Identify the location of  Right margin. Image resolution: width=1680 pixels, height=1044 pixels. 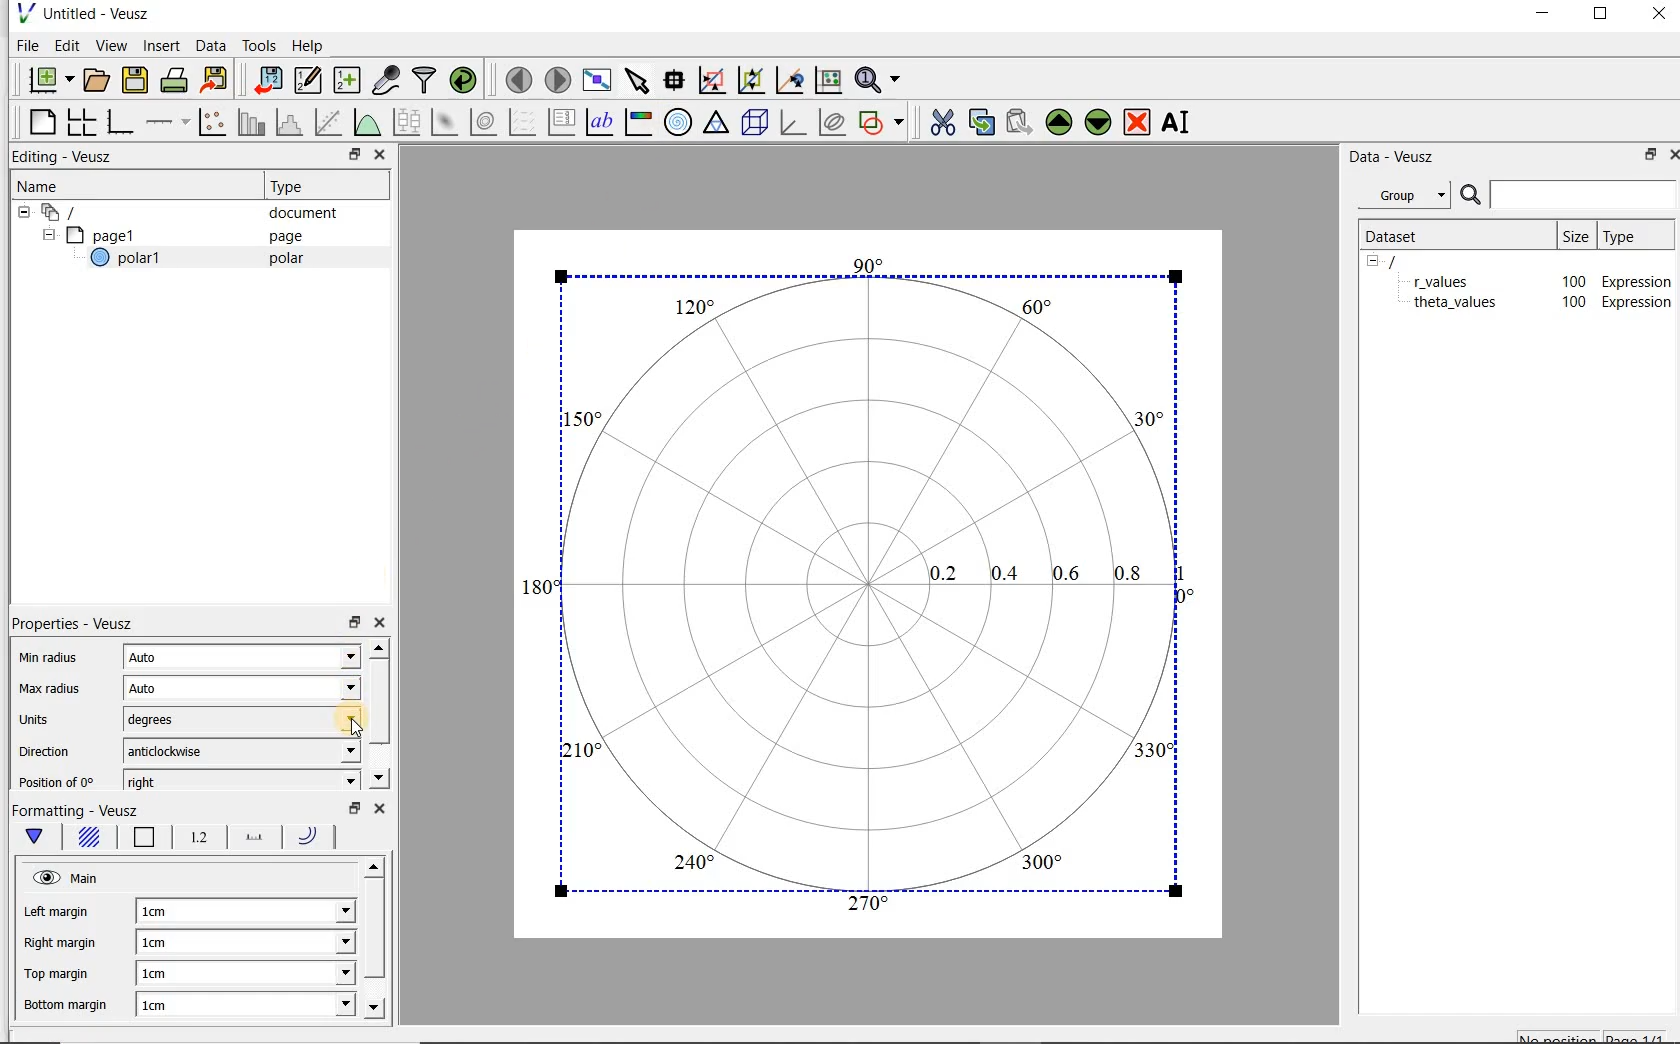
(62, 942).